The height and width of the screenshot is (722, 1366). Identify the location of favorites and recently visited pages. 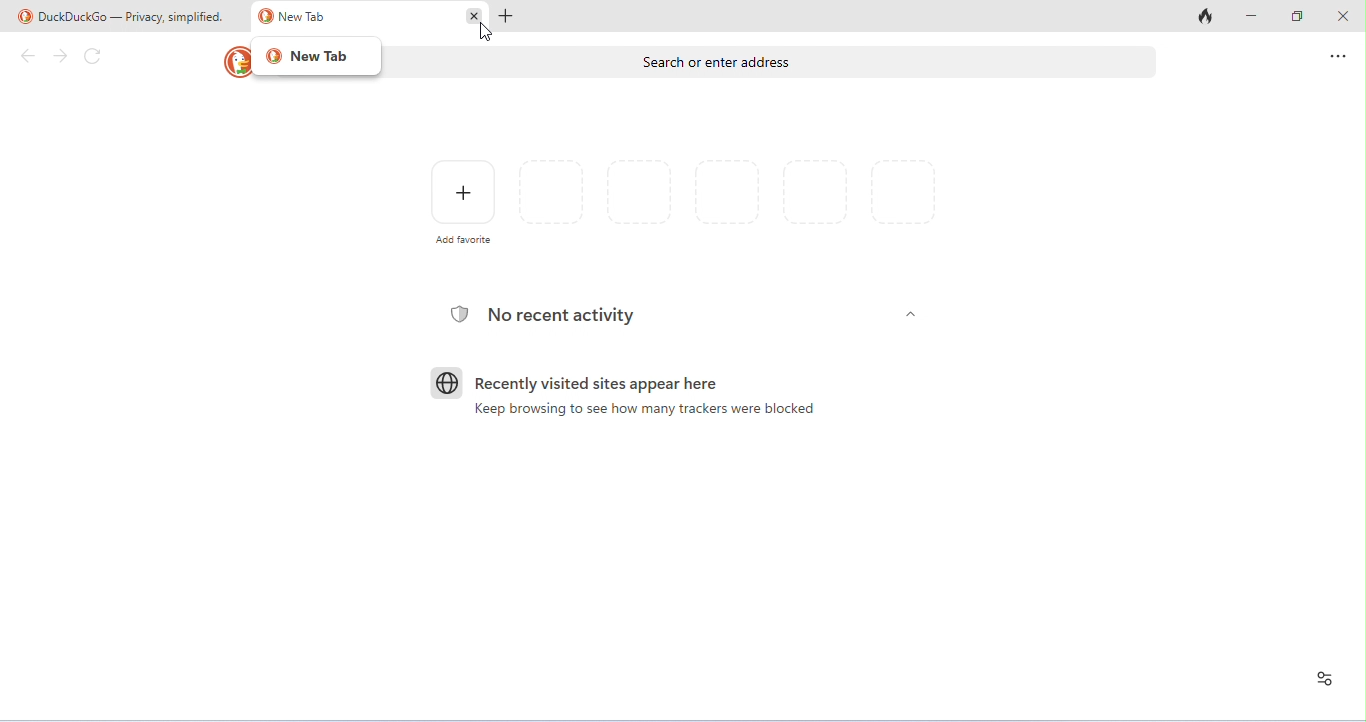
(732, 193).